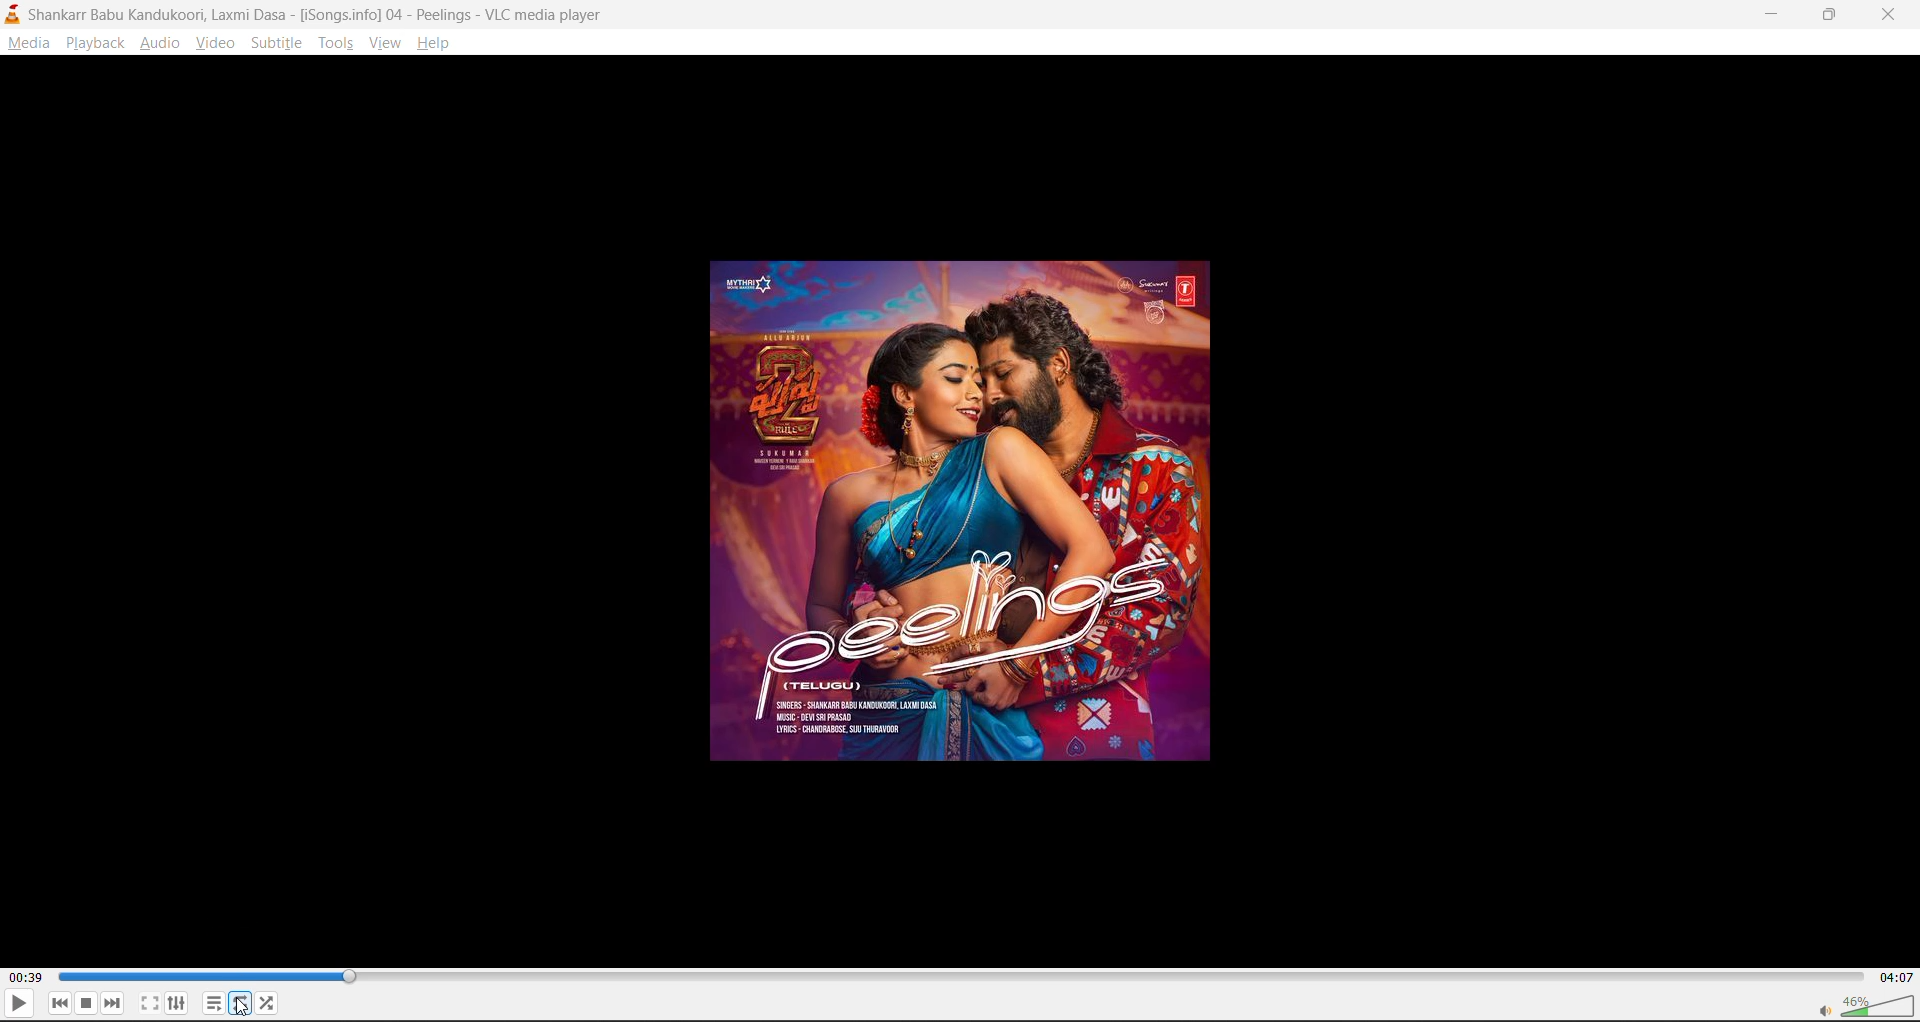 Image resolution: width=1920 pixels, height=1022 pixels. Describe the element at coordinates (162, 44) in the screenshot. I see `audio` at that location.